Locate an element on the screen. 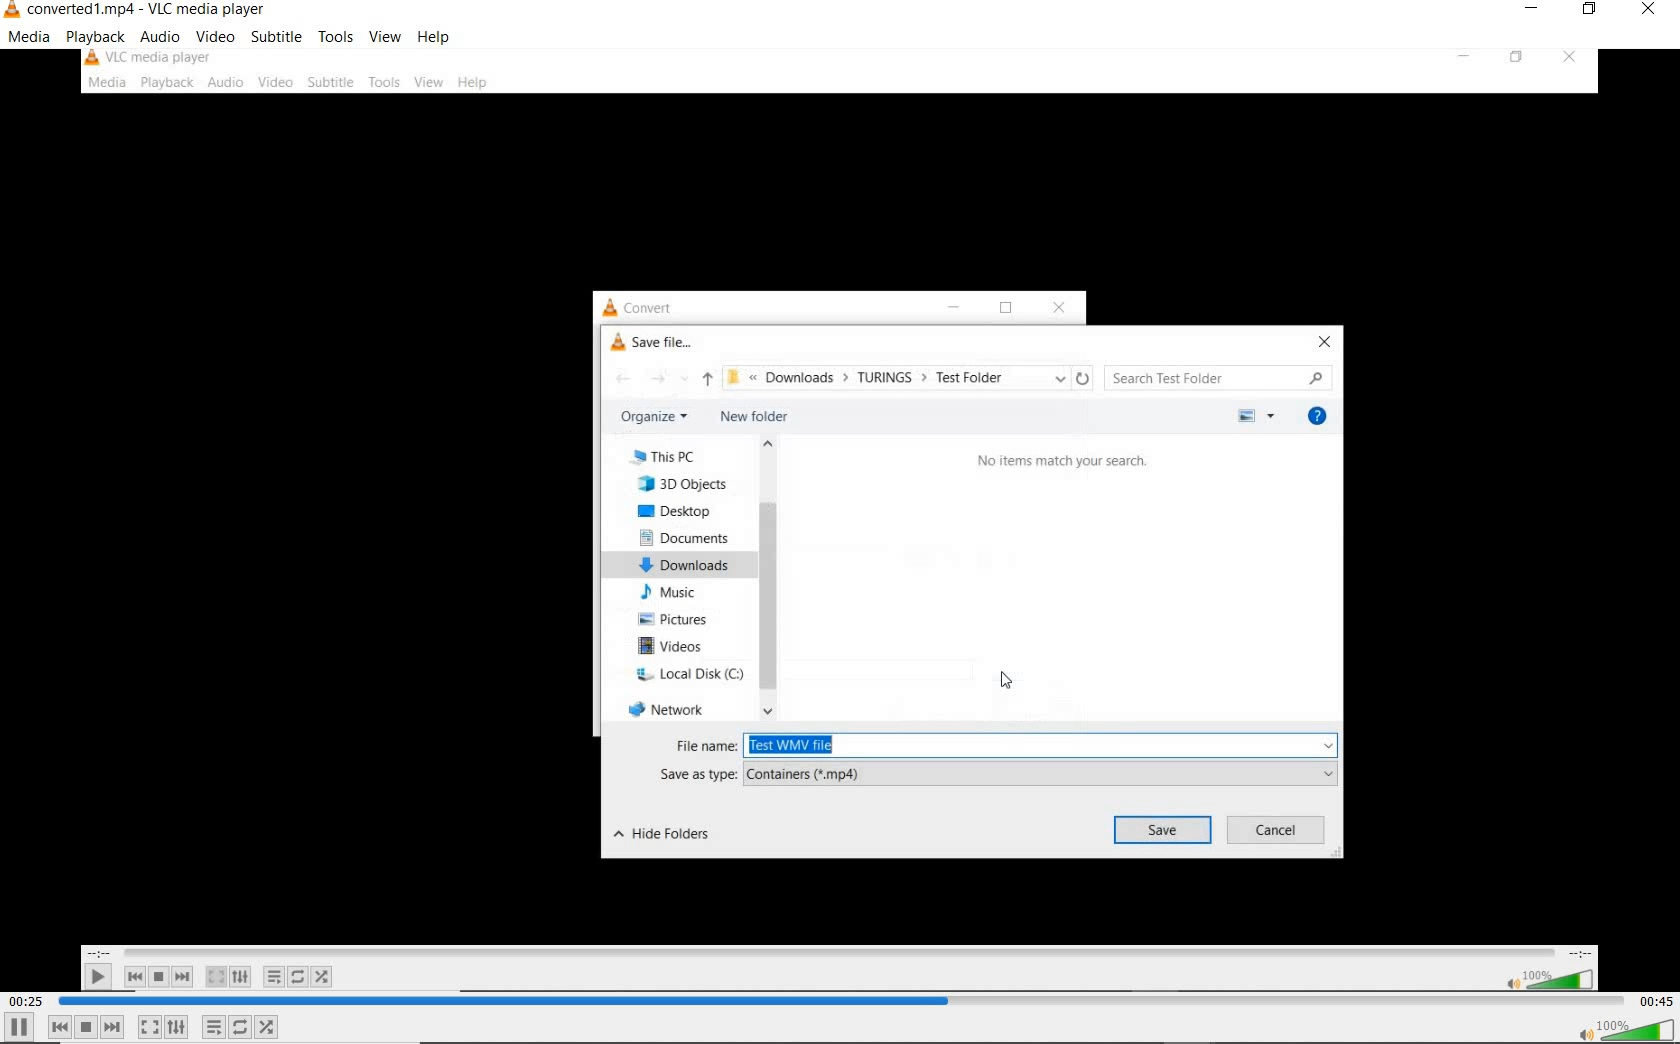 The height and width of the screenshot is (1044, 1680). toggle playlist is located at coordinates (214, 1026).